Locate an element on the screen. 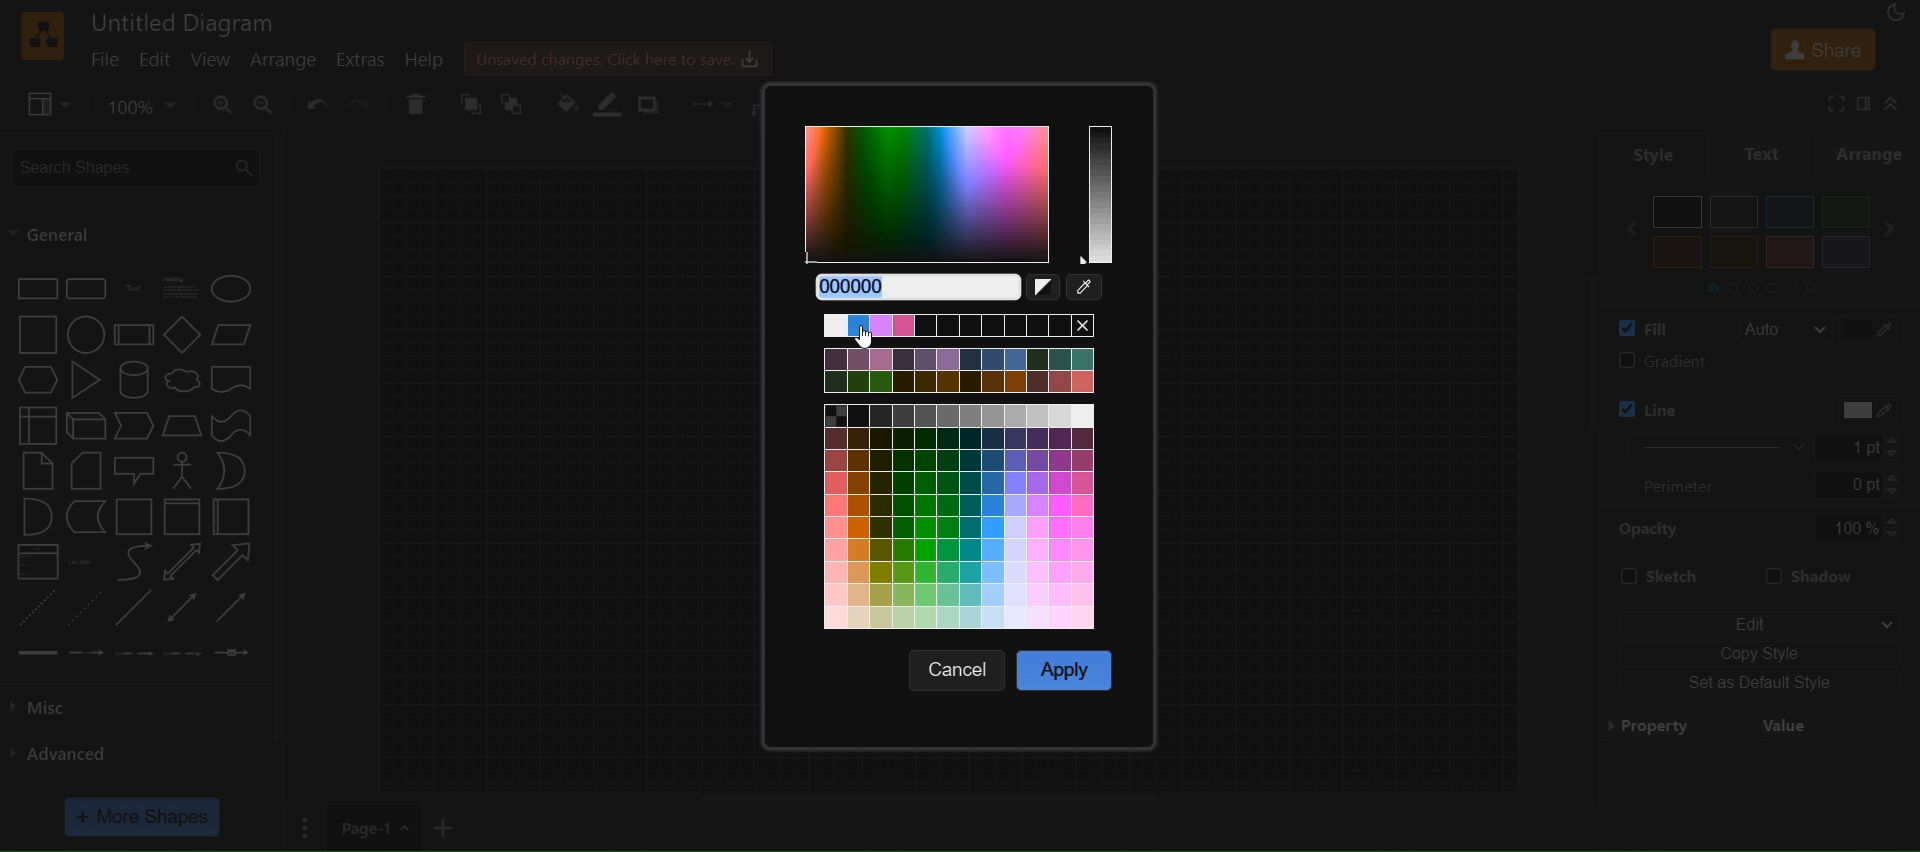  container is located at coordinates (136, 518).